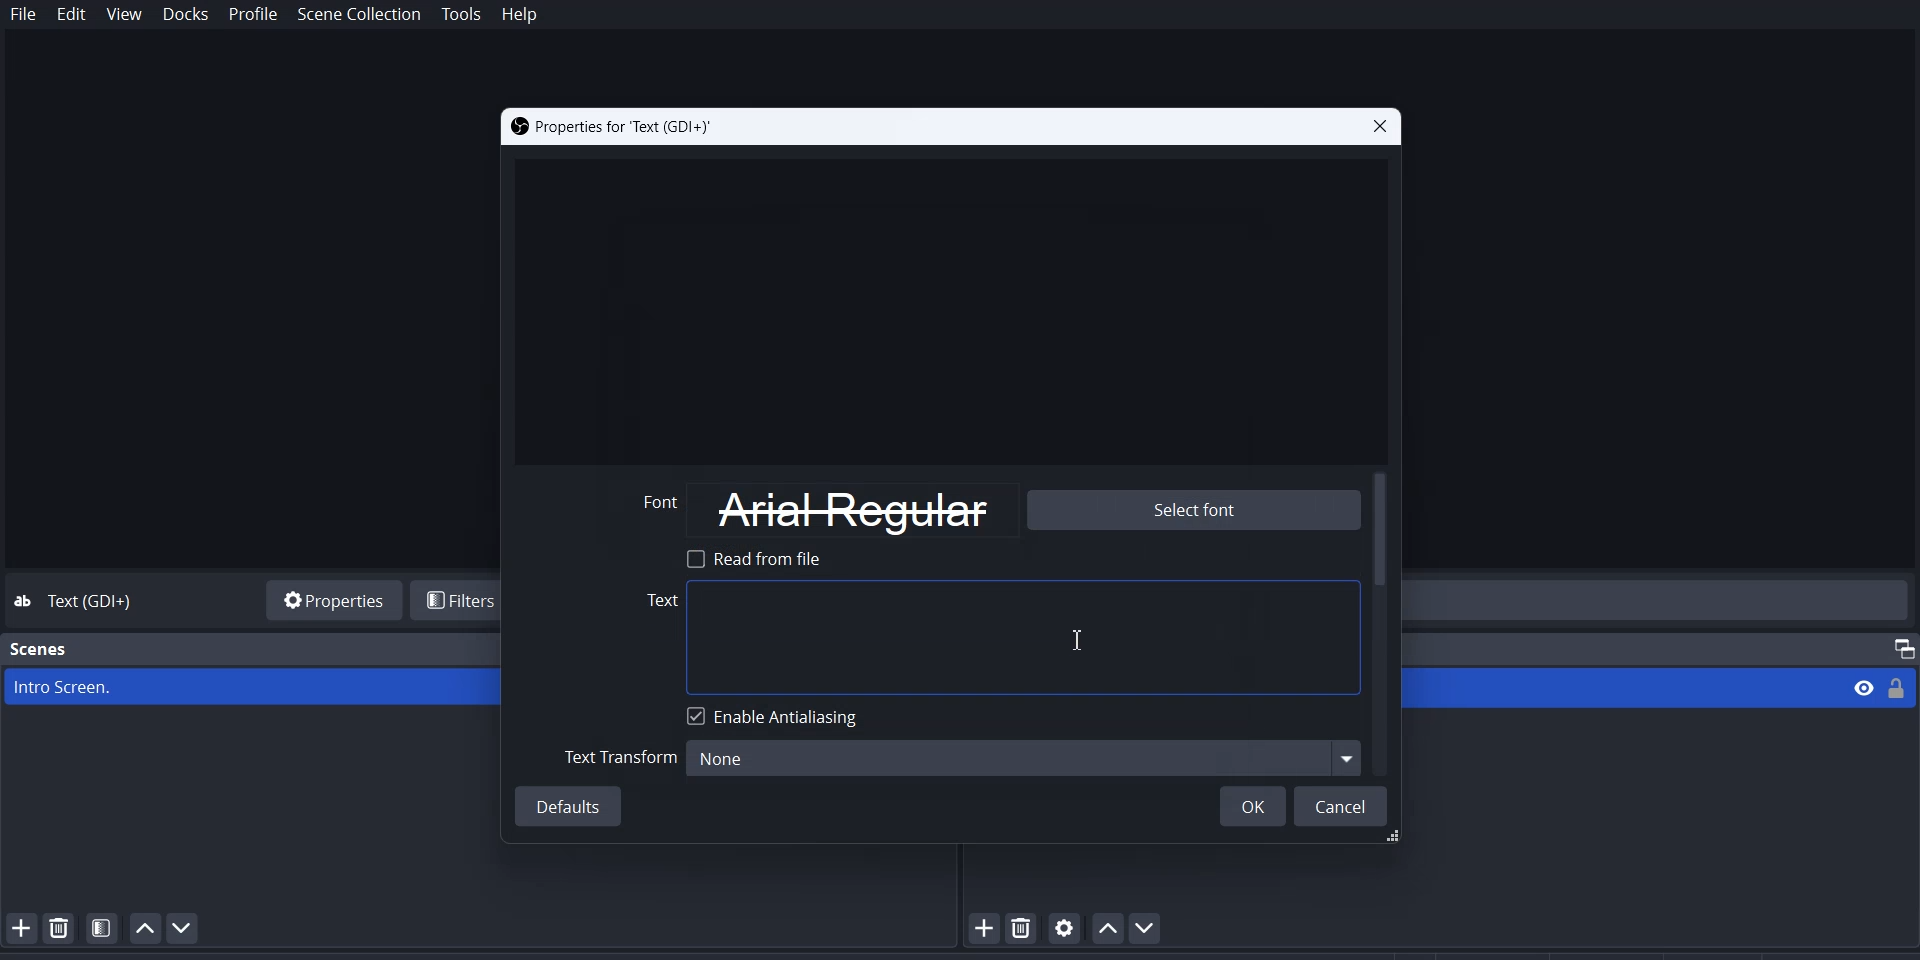 This screenshot has height=960, width=1920. What do you see at coordinates (948, 306) in the screenshot?
I see `Preview Window` at bounding box center [948, 306].